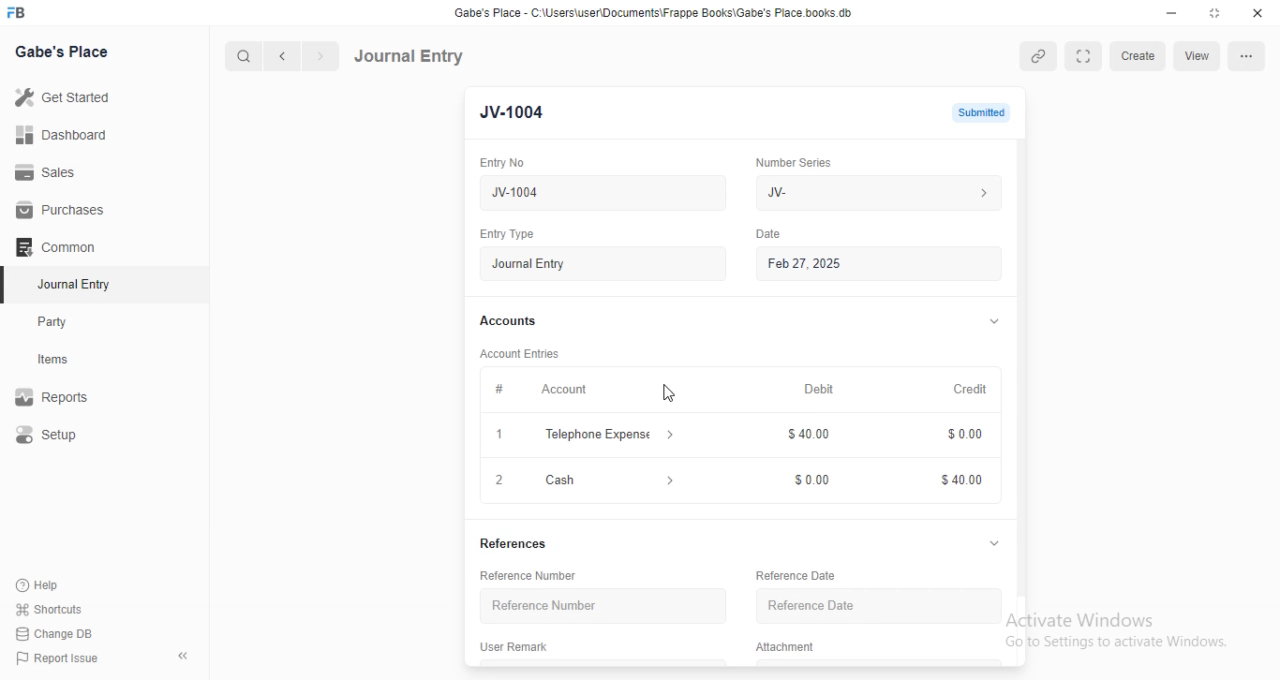  Describe the element at coordinates (59, 658) in the screenshot. I see `| Report Issue` at that location.